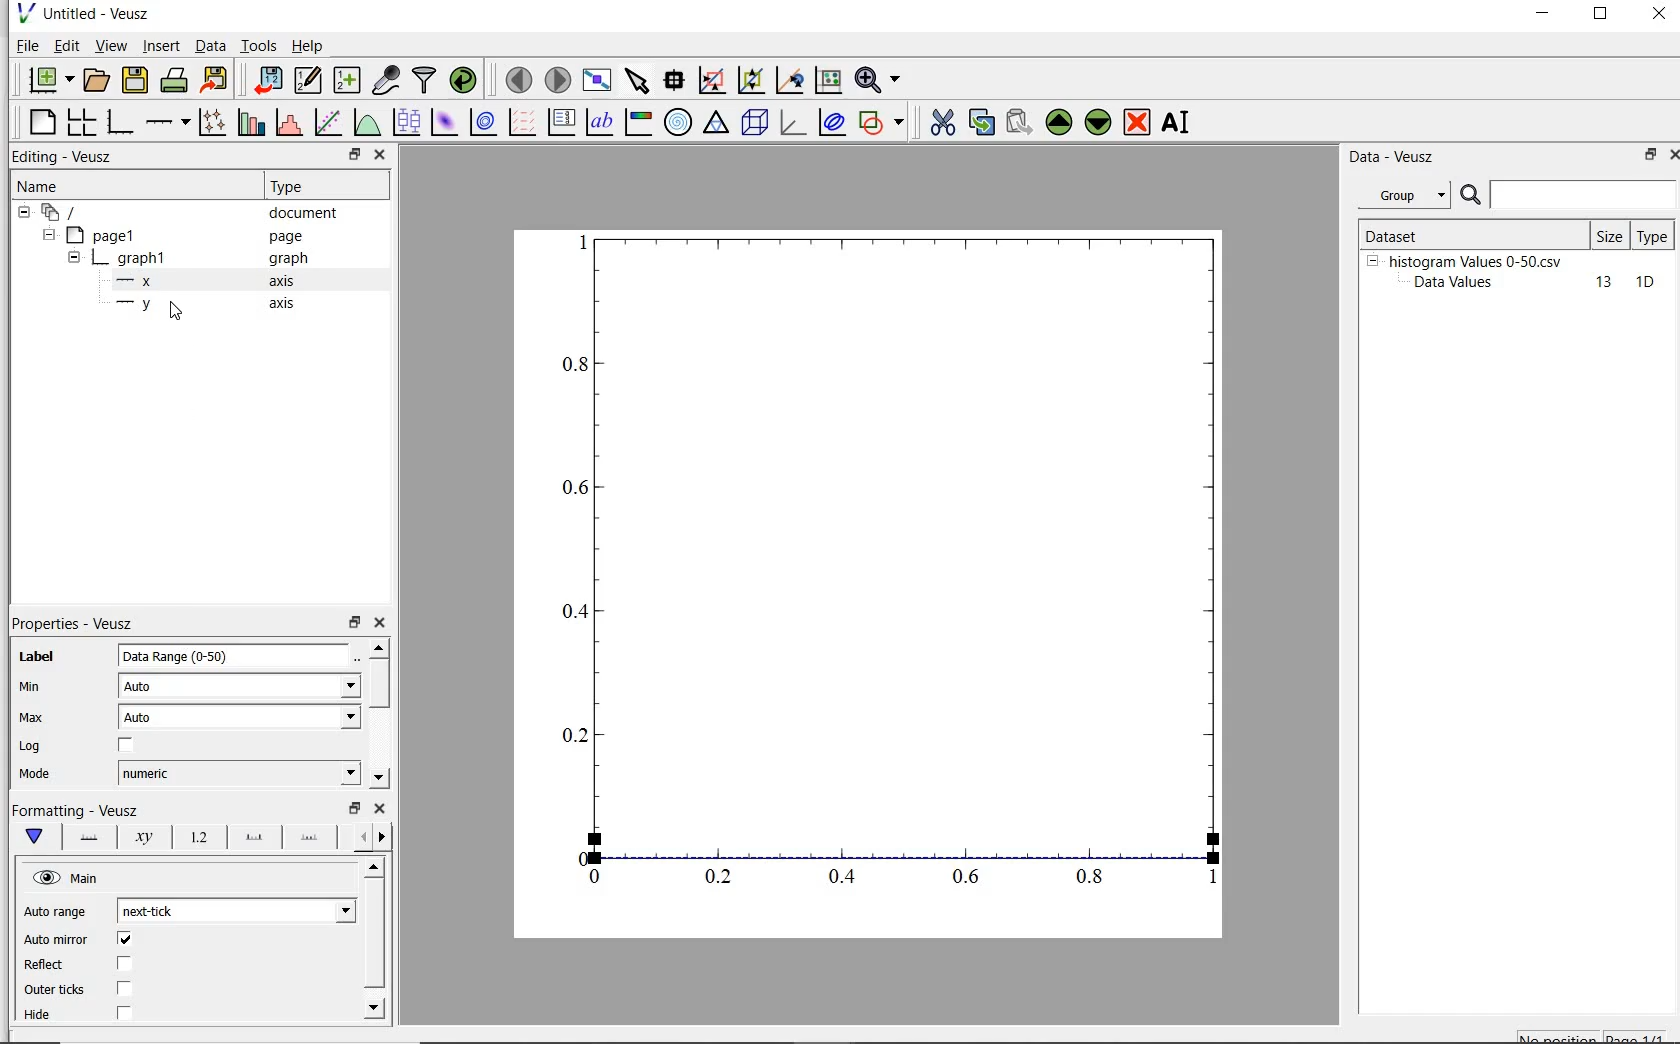  I want to click on plot 2d dataset as contours, so click(483, 122).